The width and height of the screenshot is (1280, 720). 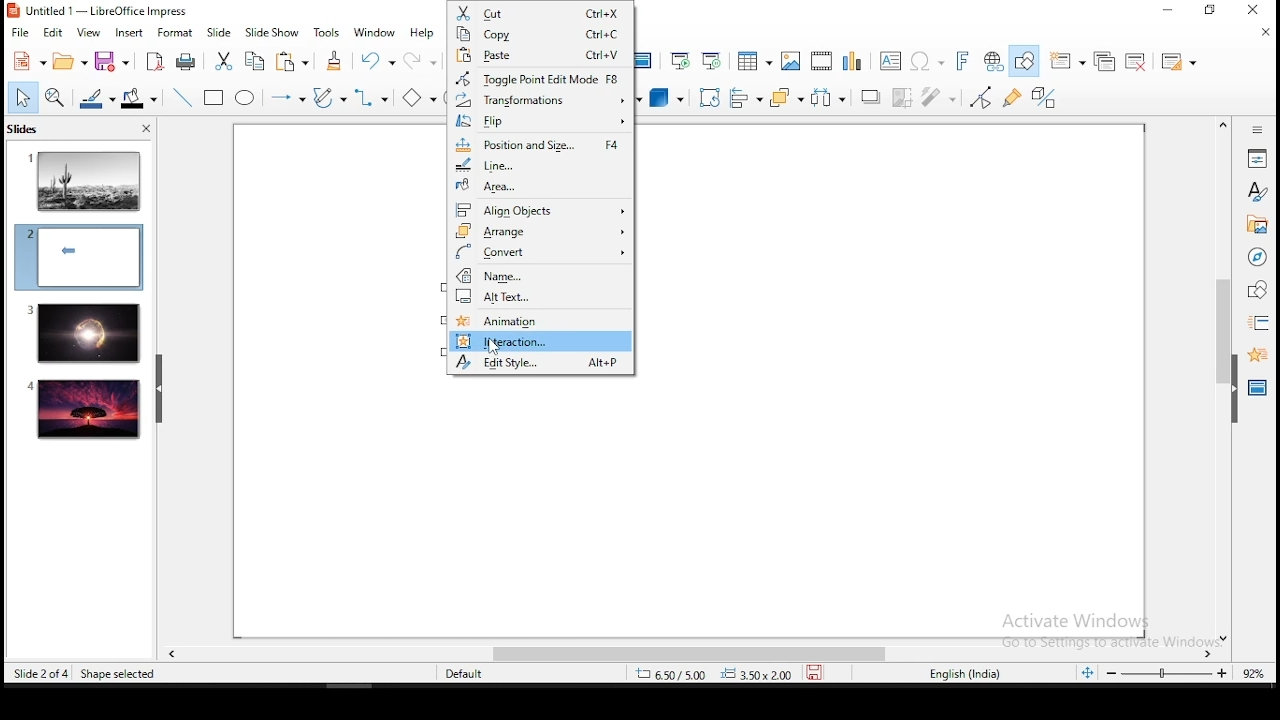 What do you see at coordinates (144, 131) in the screenshot?
I see `close` at bounding box center [144, 131].